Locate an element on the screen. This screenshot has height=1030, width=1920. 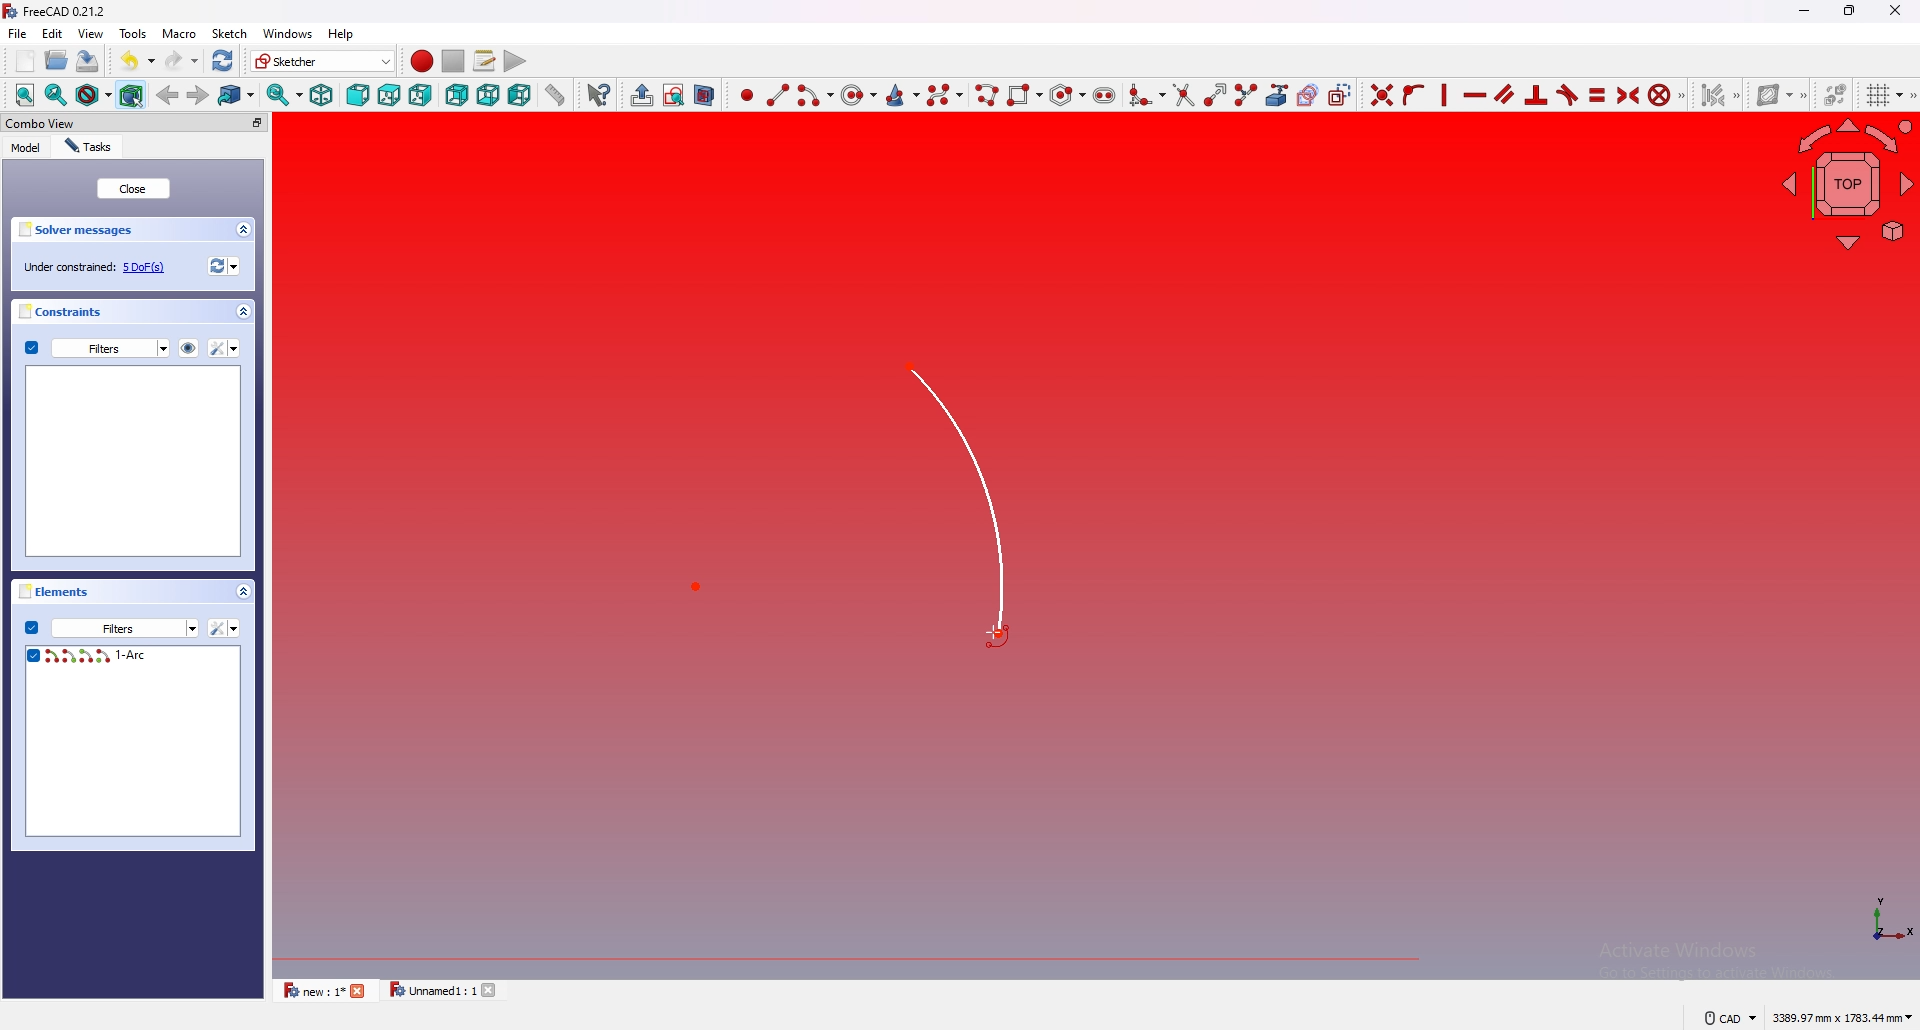
draw style is located at coordinates (93, 94).